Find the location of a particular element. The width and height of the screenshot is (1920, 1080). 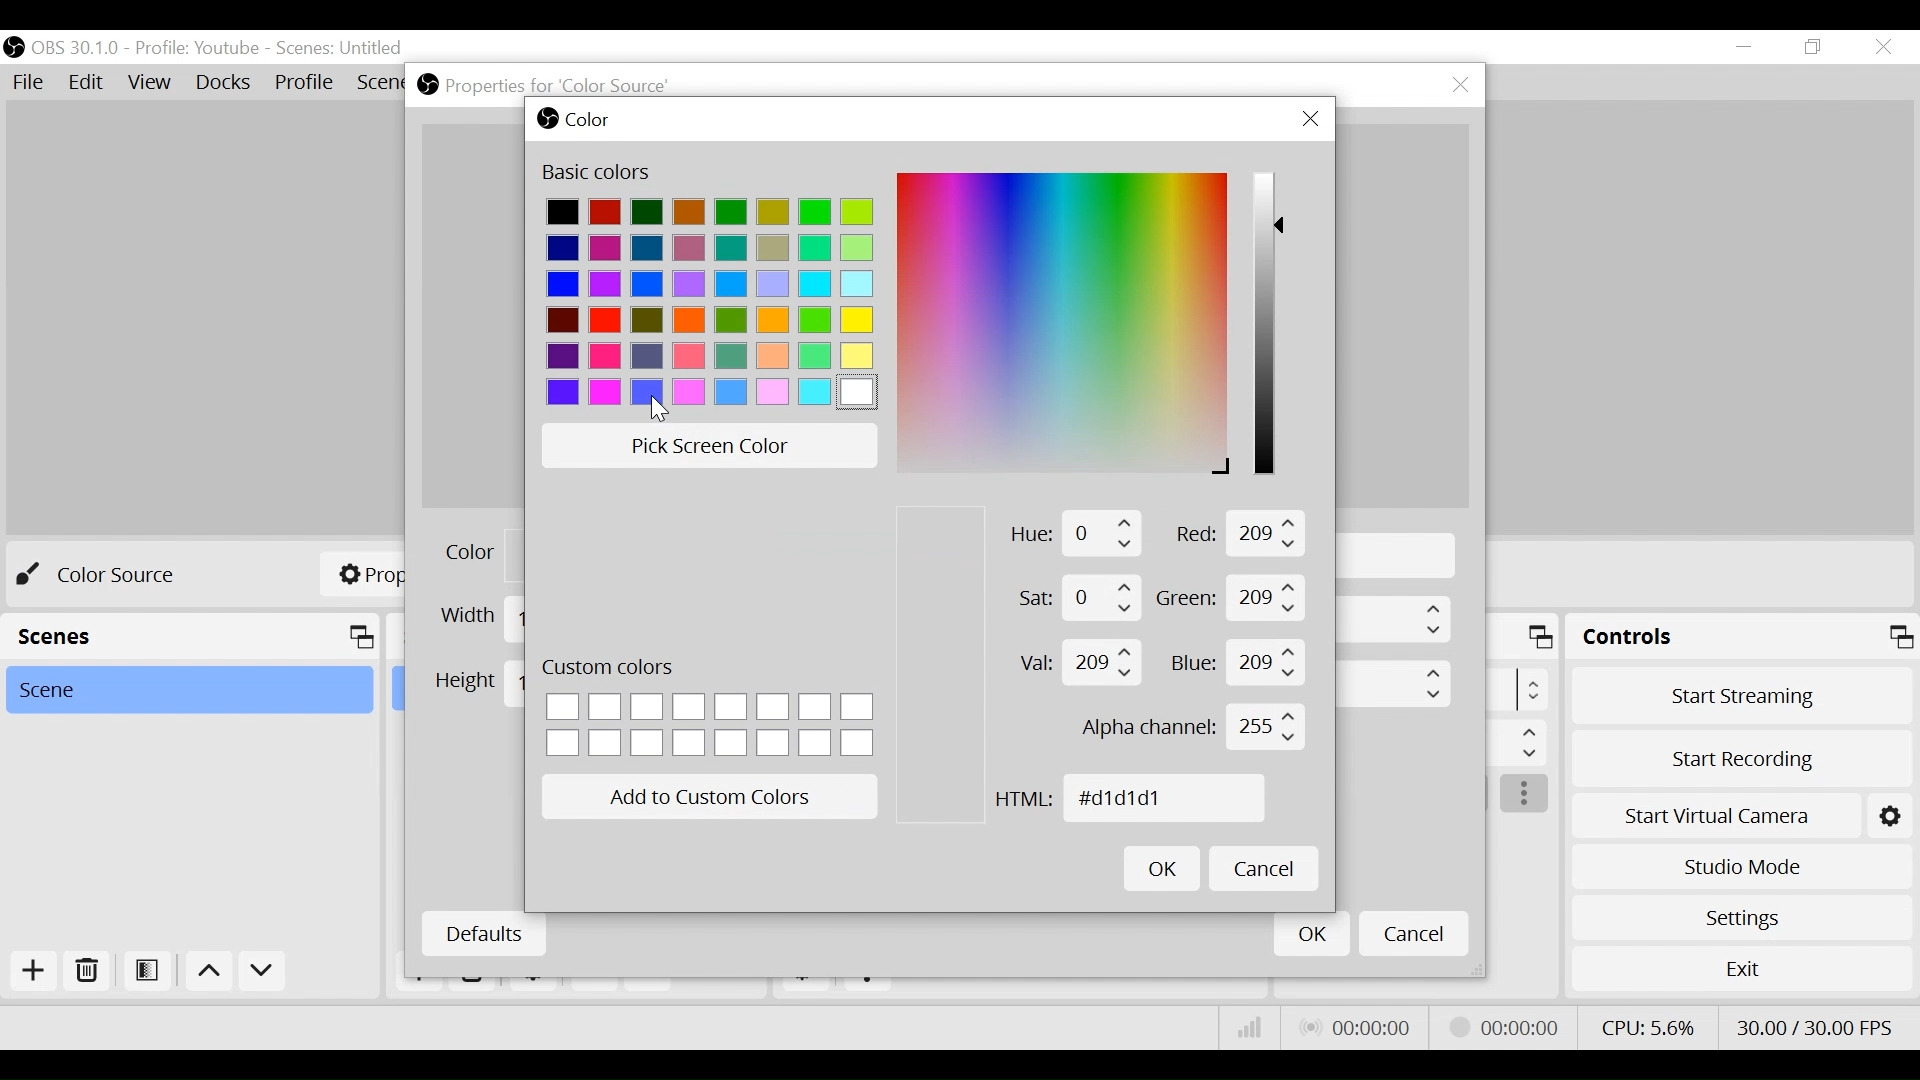

Edit is located at coordinates (86, 81).